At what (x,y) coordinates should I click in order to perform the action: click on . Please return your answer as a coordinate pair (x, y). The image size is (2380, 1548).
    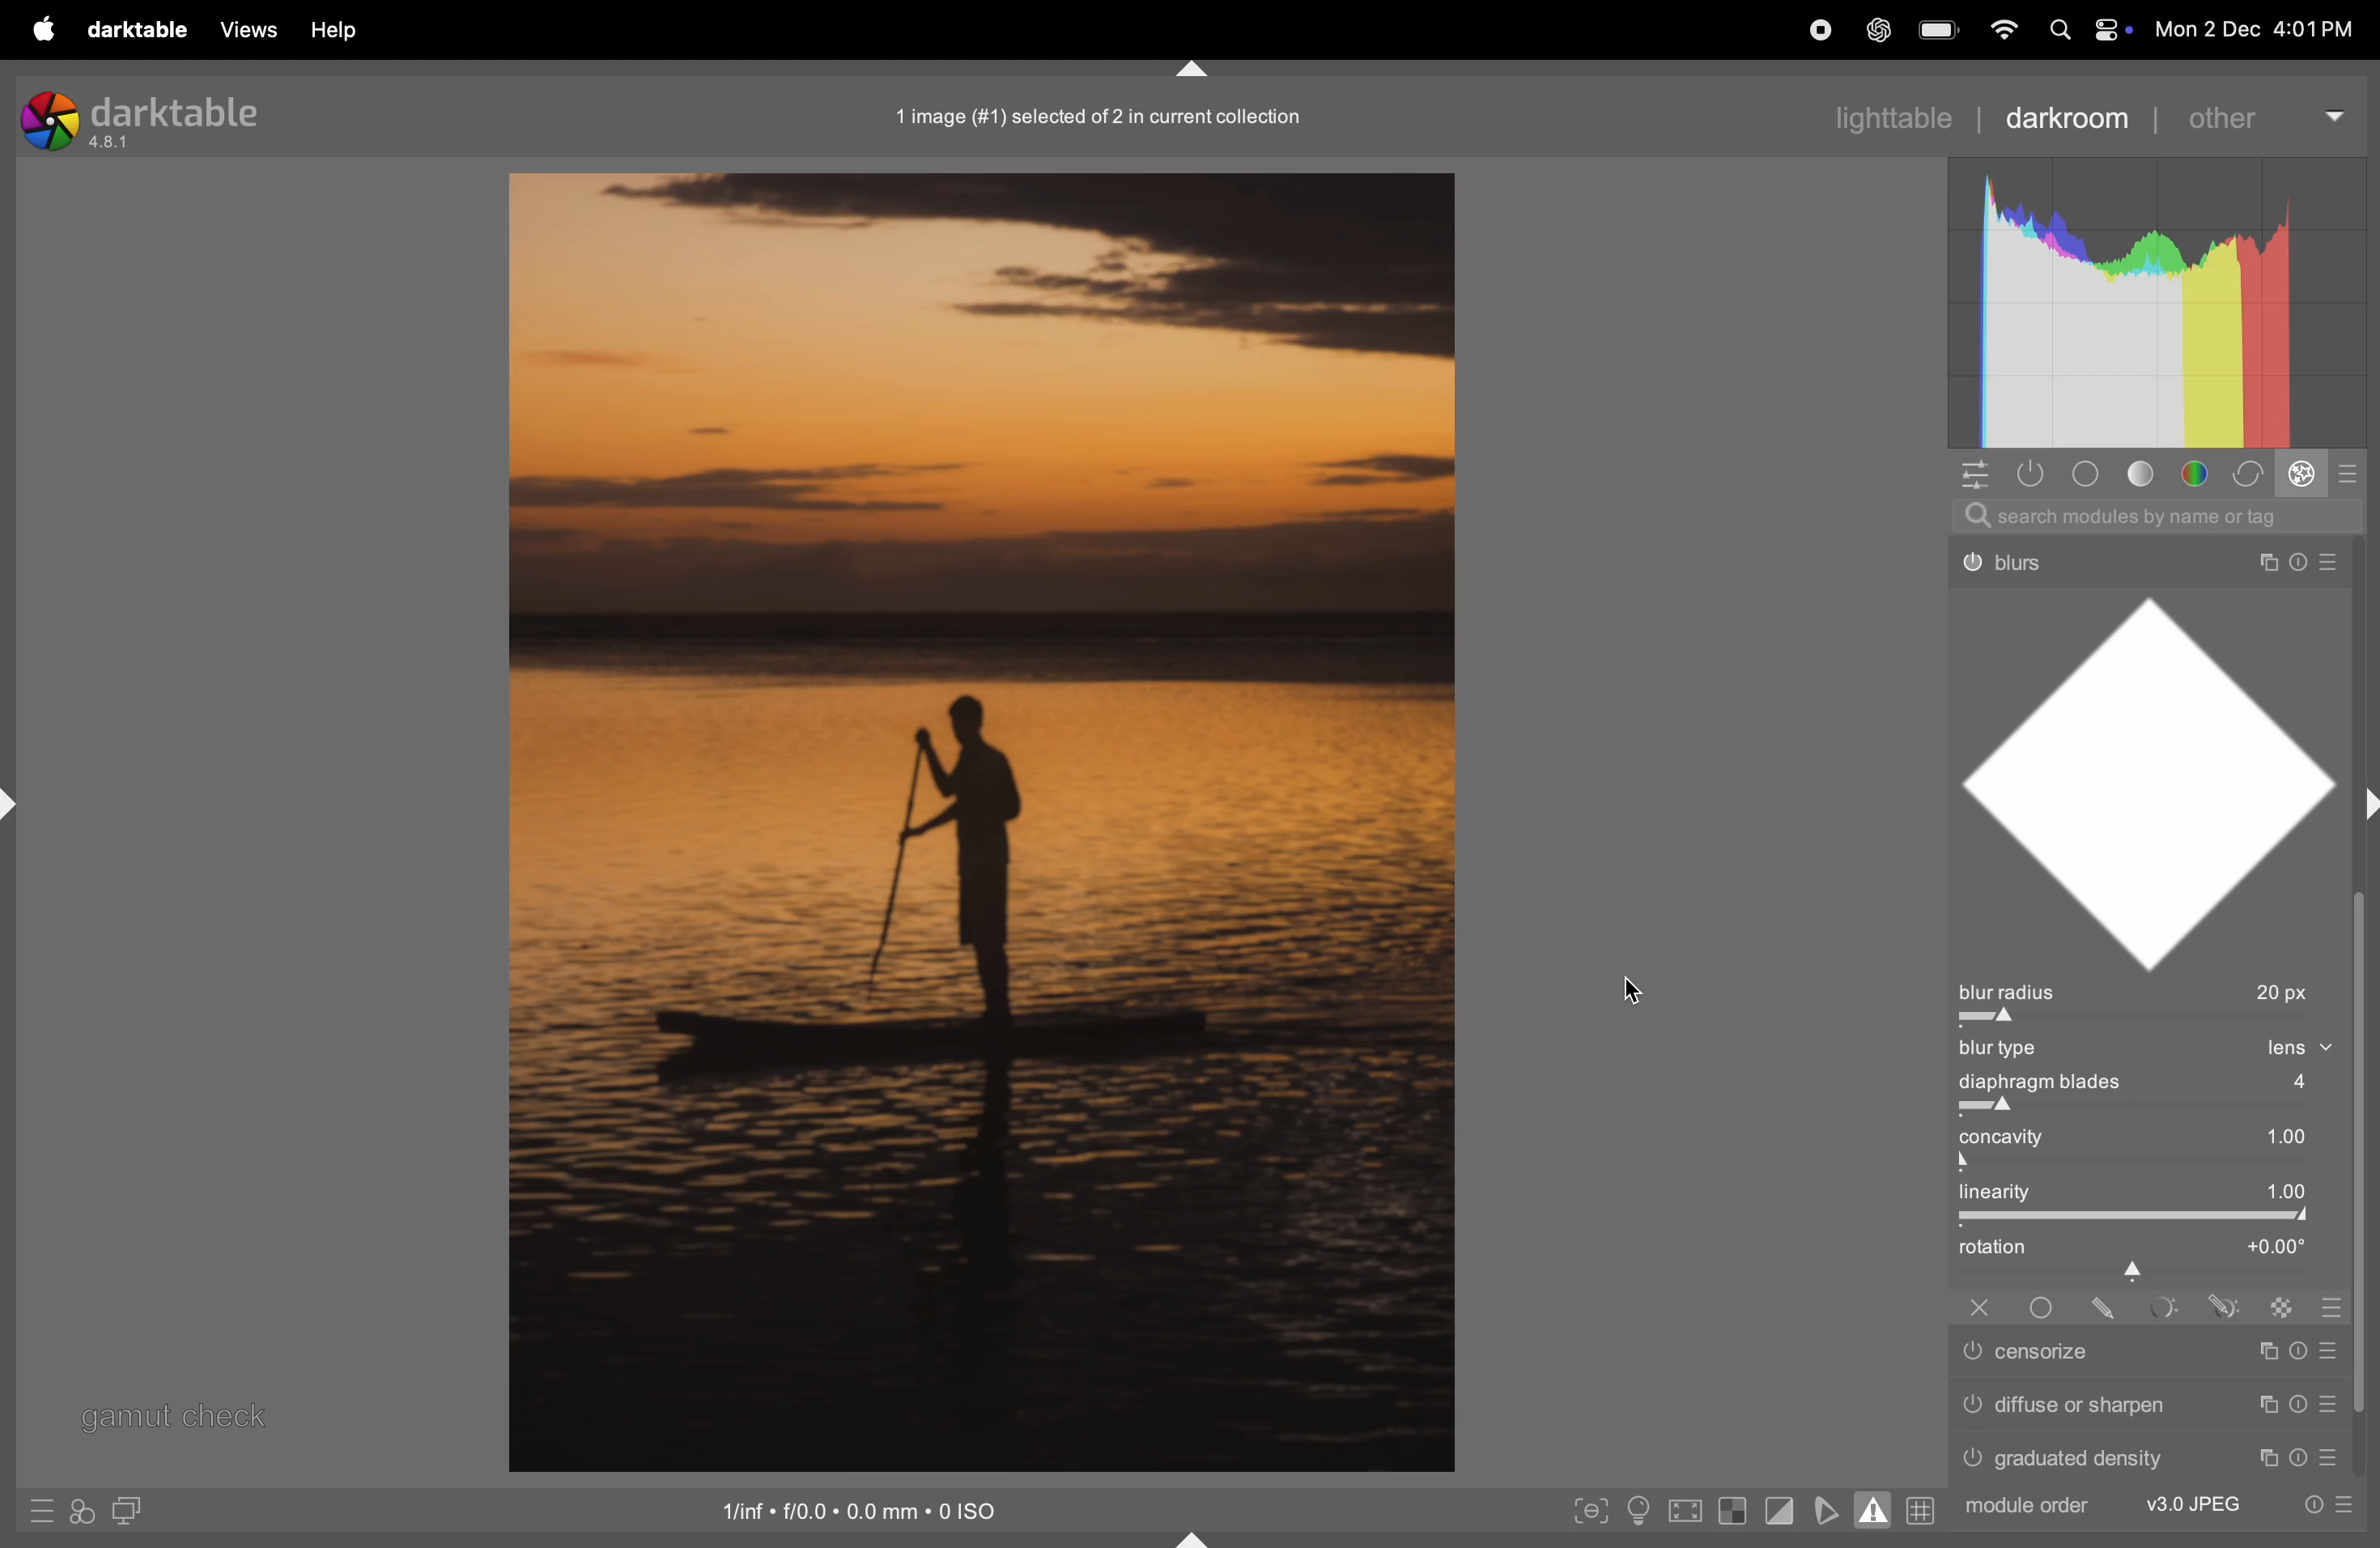
    Looking at the image, I should click on (2159, 1507).